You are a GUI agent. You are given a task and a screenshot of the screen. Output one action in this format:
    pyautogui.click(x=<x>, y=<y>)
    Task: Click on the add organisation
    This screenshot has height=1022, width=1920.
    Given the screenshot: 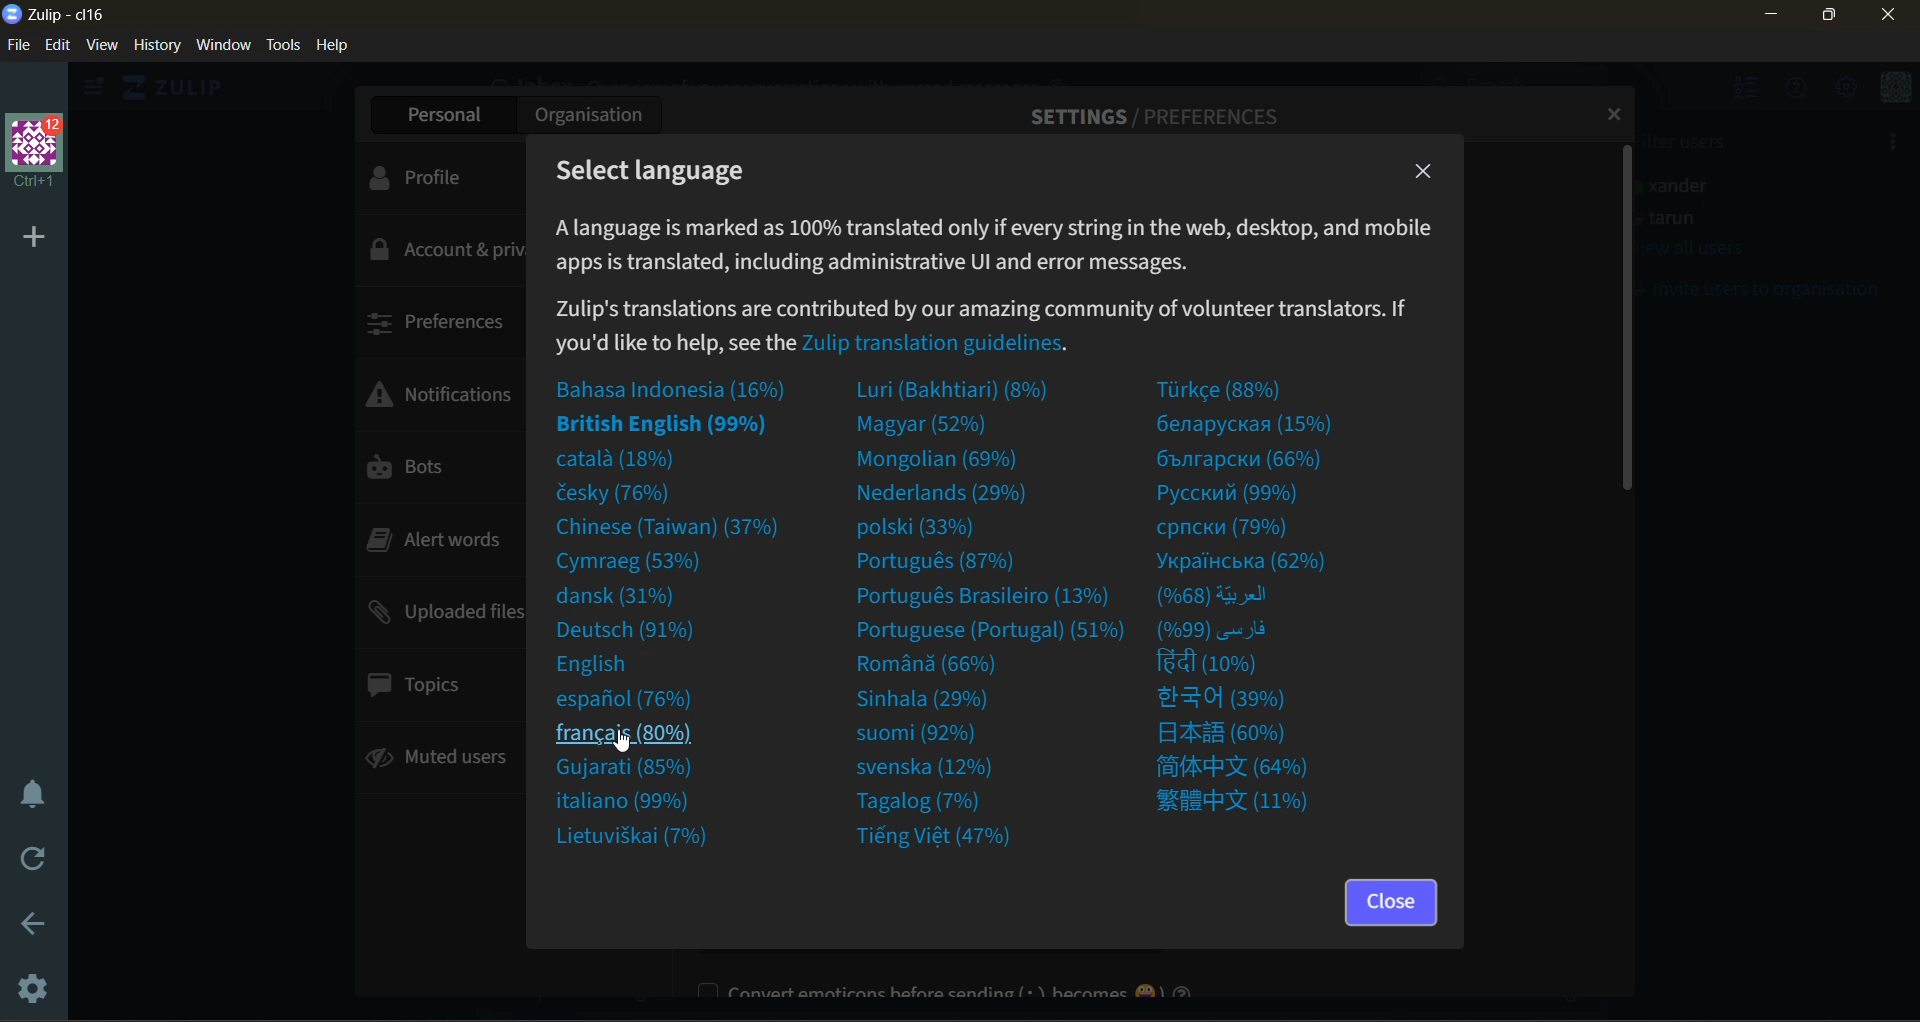 What is the action you would take?
    pyautogui.click(x=30, y=237)
    